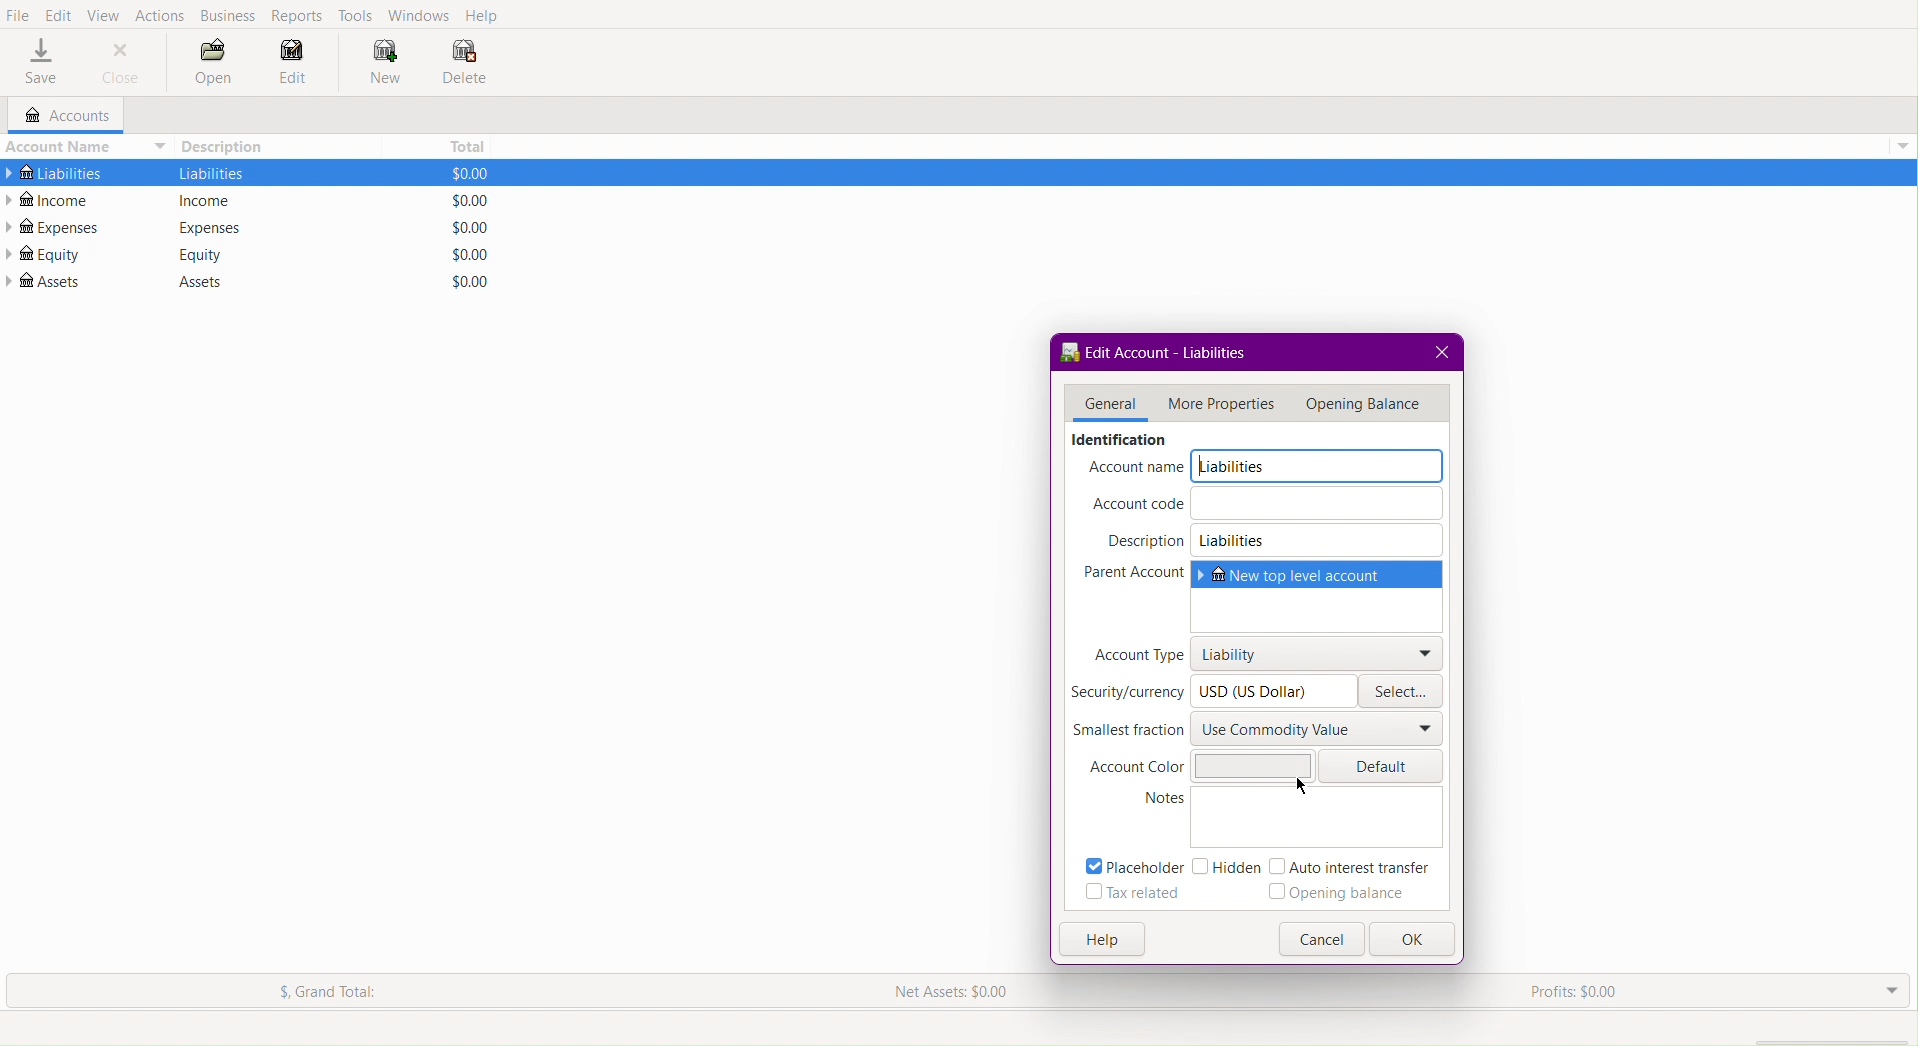 This screenshot has width=1918, height=1046. What do you see at coordinates (1164, 799) in the screenshot?
I see `notes` at bounding box center [1164, 799].